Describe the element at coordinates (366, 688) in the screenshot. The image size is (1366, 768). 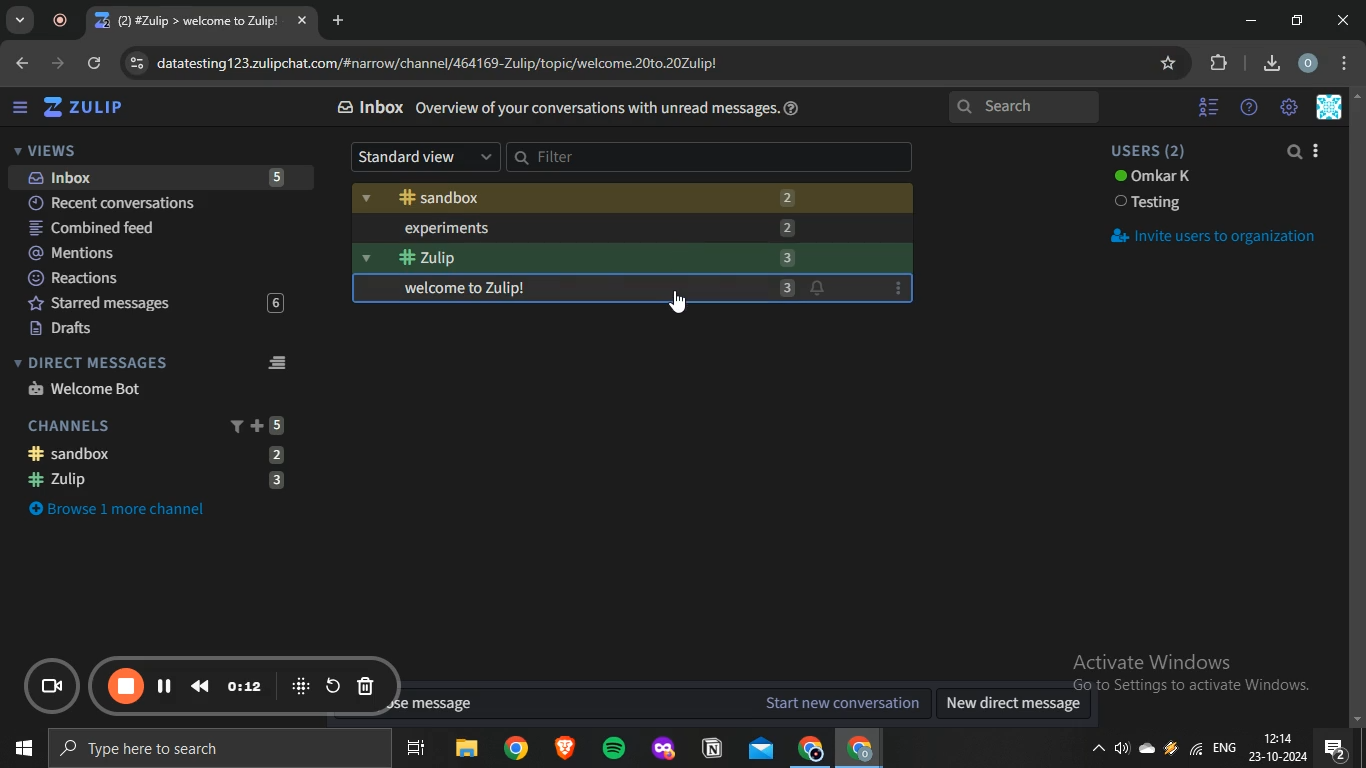
I see `delete` at that location.